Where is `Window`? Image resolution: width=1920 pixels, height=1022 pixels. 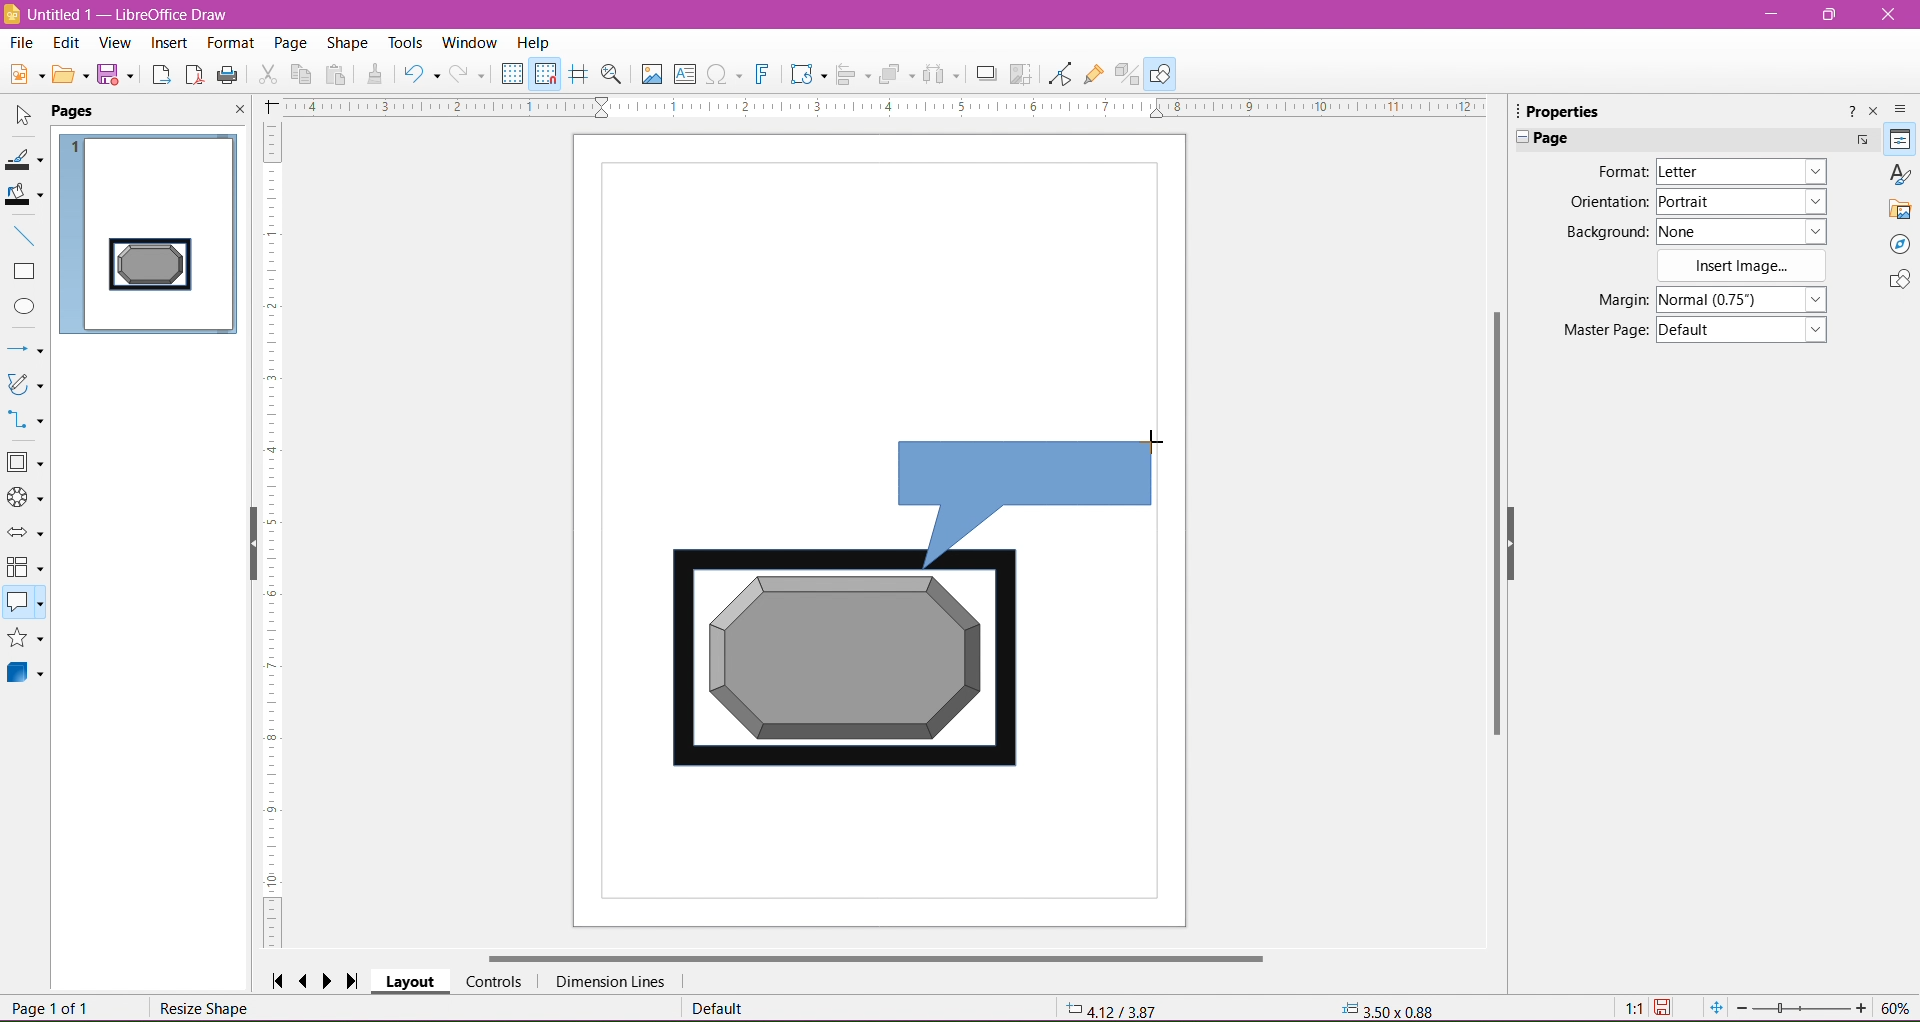
Window is located at coordinates (473, 40).